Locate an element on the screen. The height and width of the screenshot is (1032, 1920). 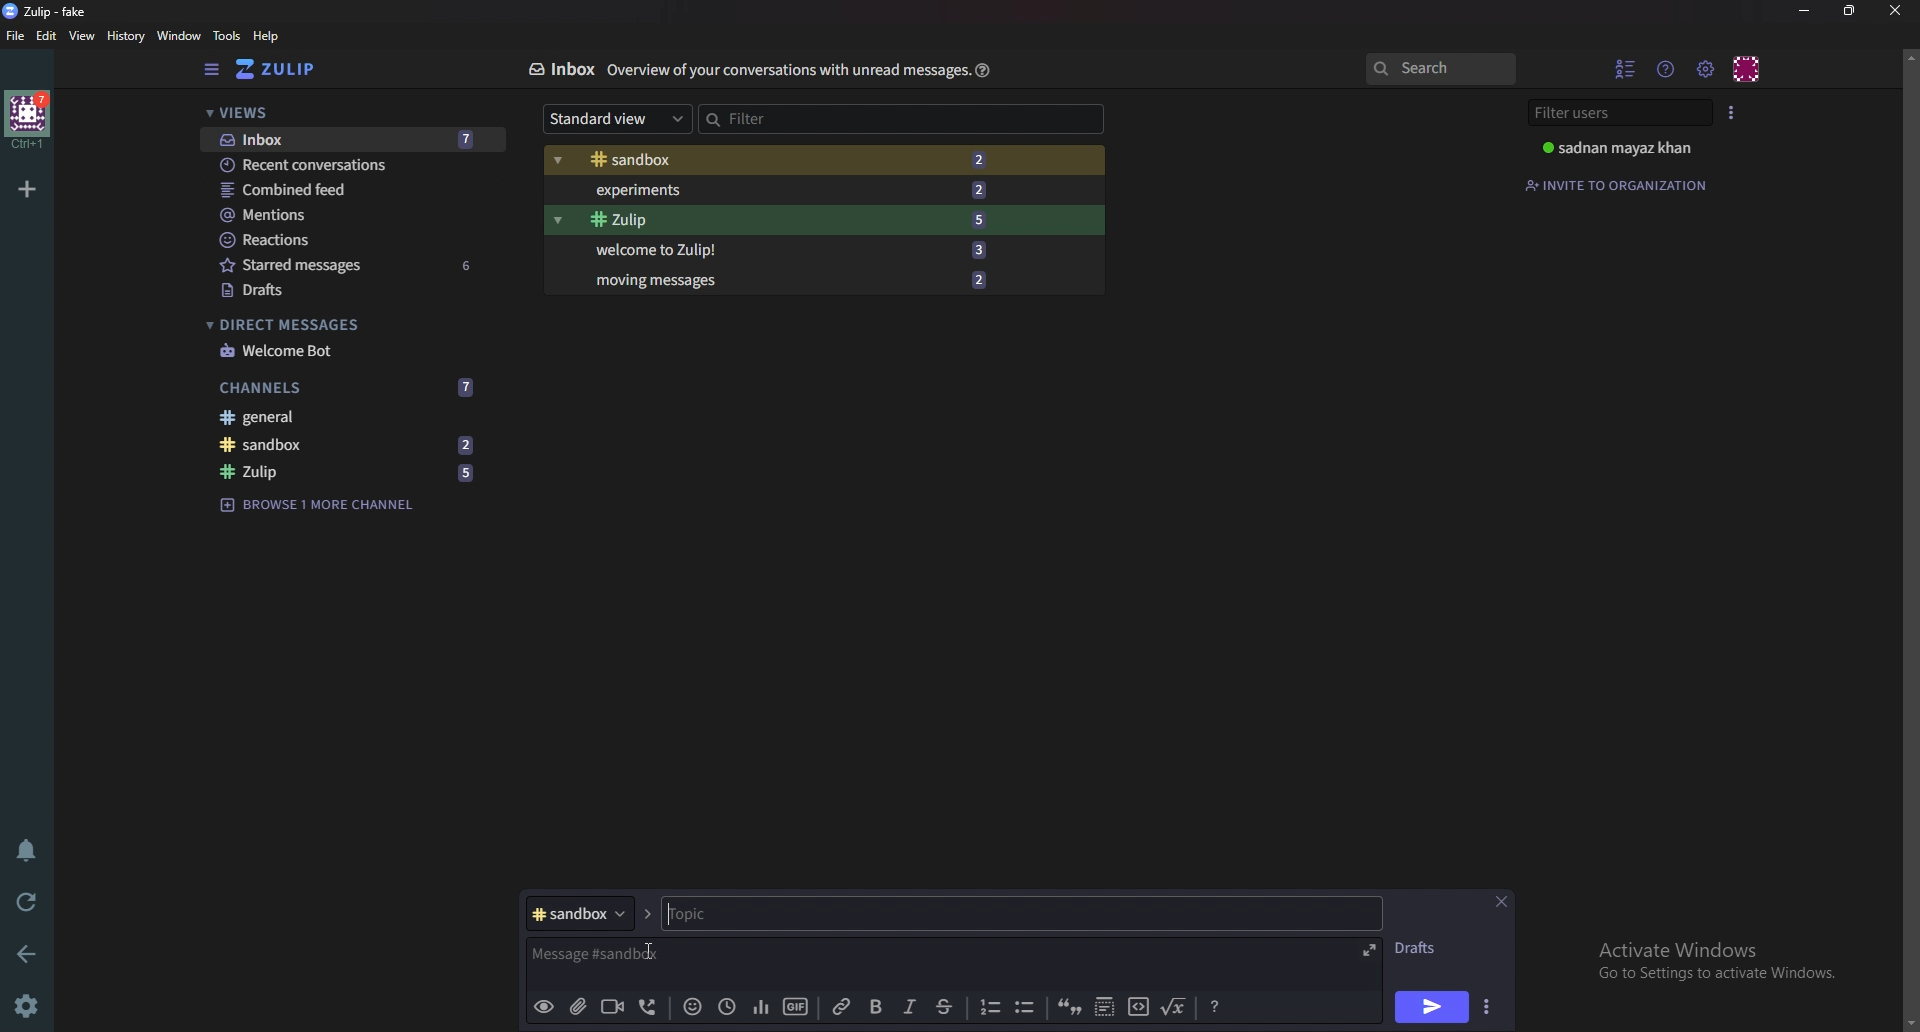
close is located at coordinates (1893, 10).